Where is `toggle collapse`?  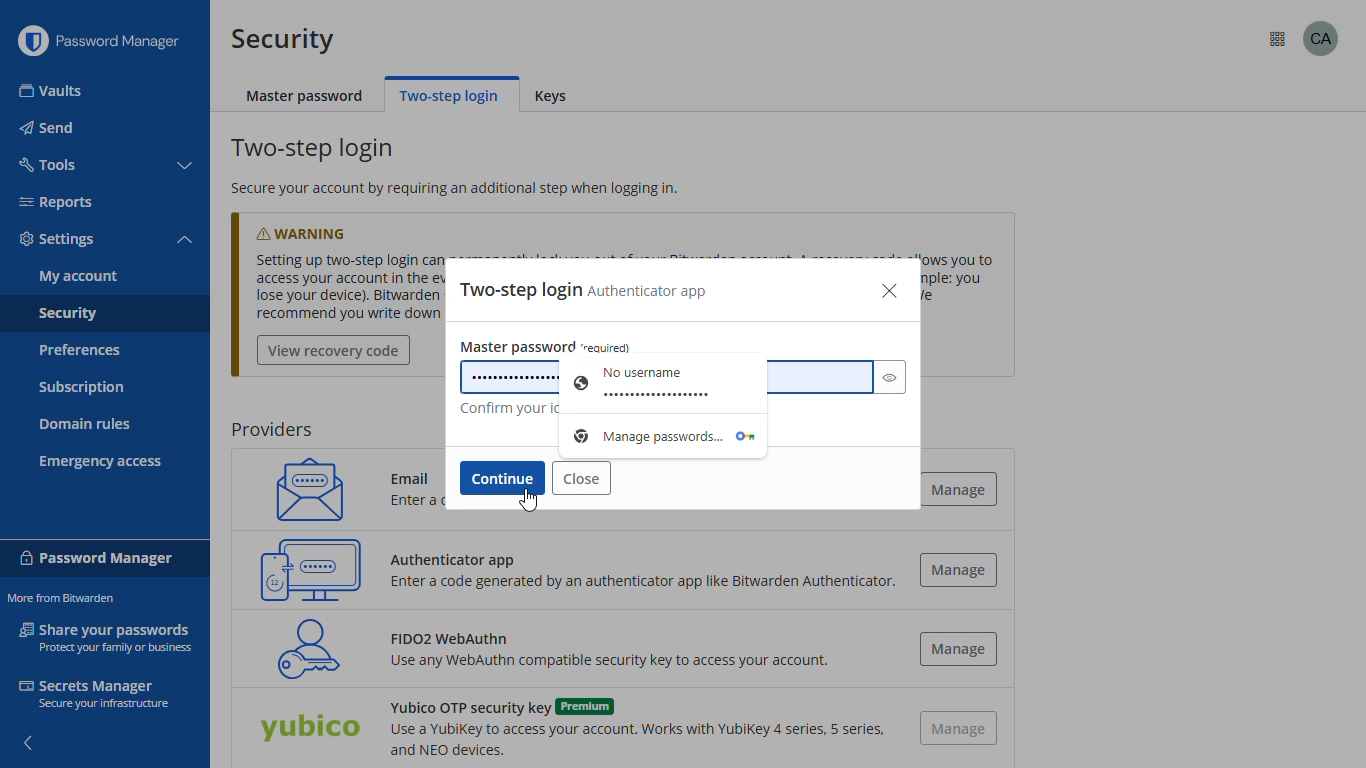
toggle collapse is located at coordinates (187, 166).